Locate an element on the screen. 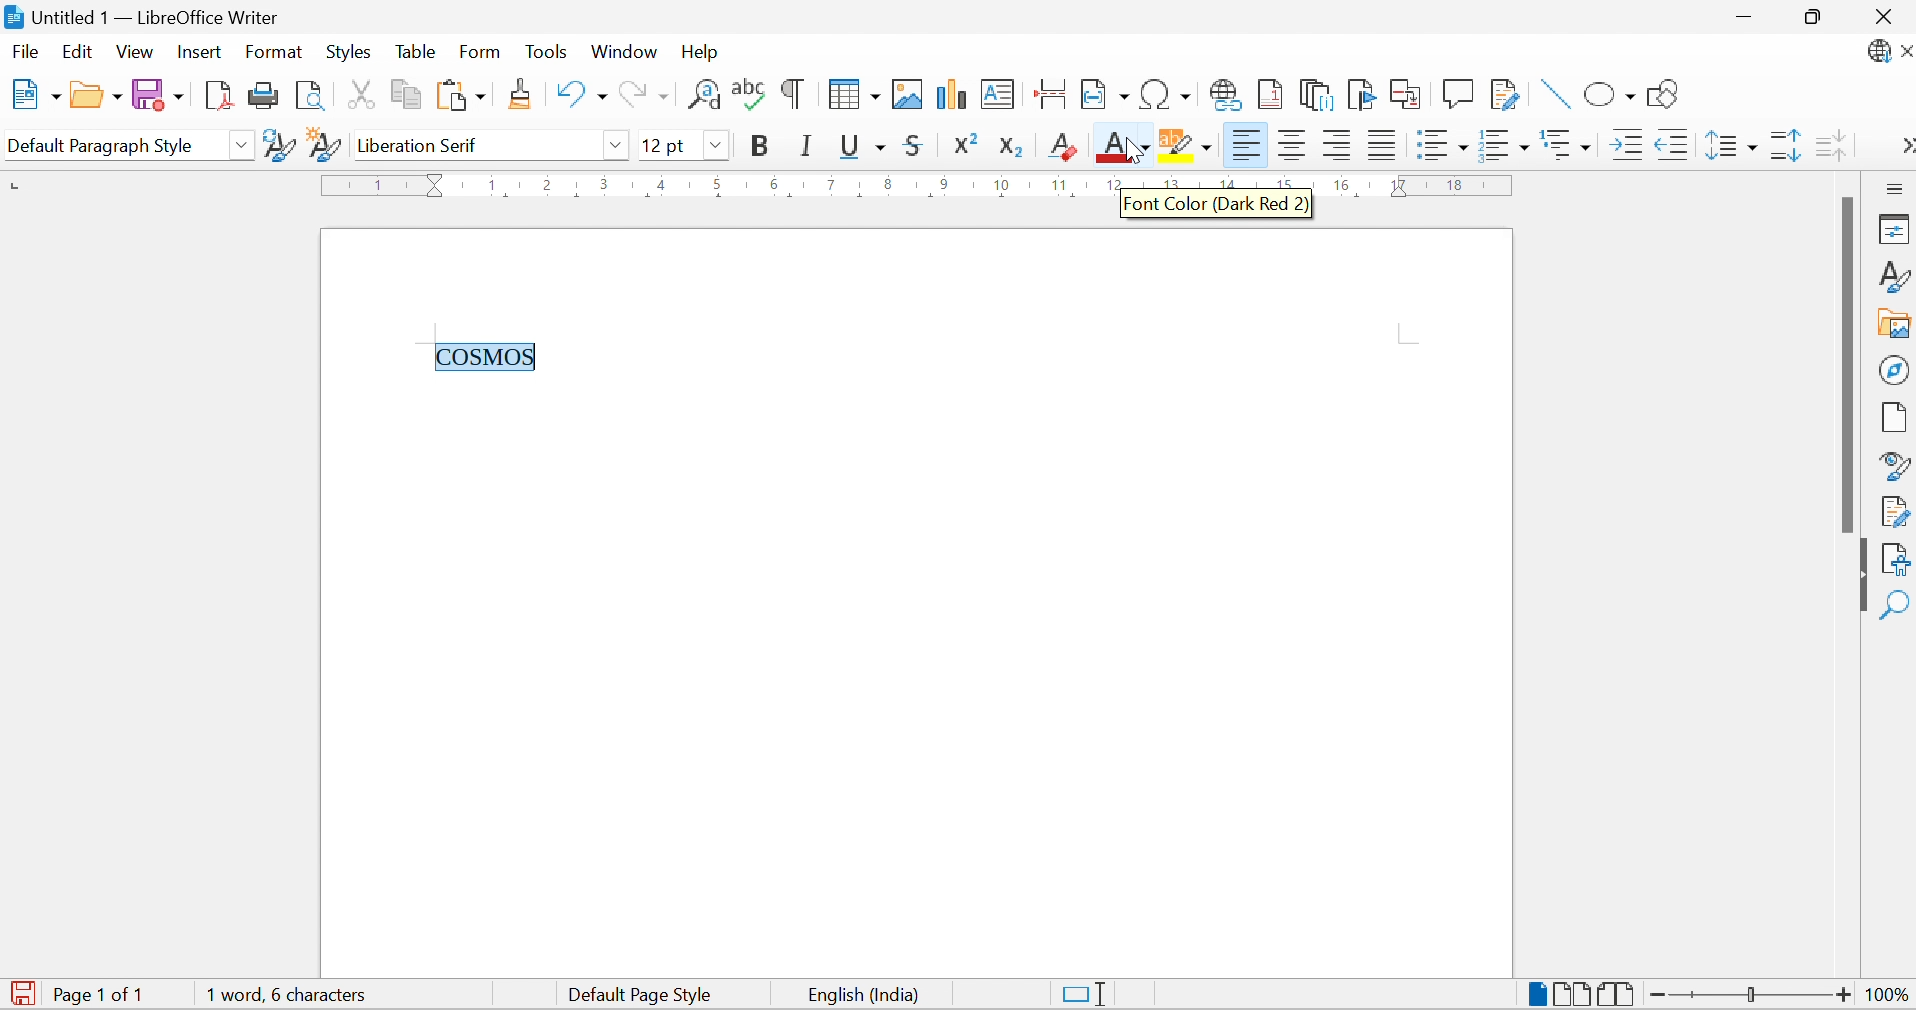 Image resolution: width=1916 pixels, height=1010 pixels. Table is located at coordinates (415, 52).